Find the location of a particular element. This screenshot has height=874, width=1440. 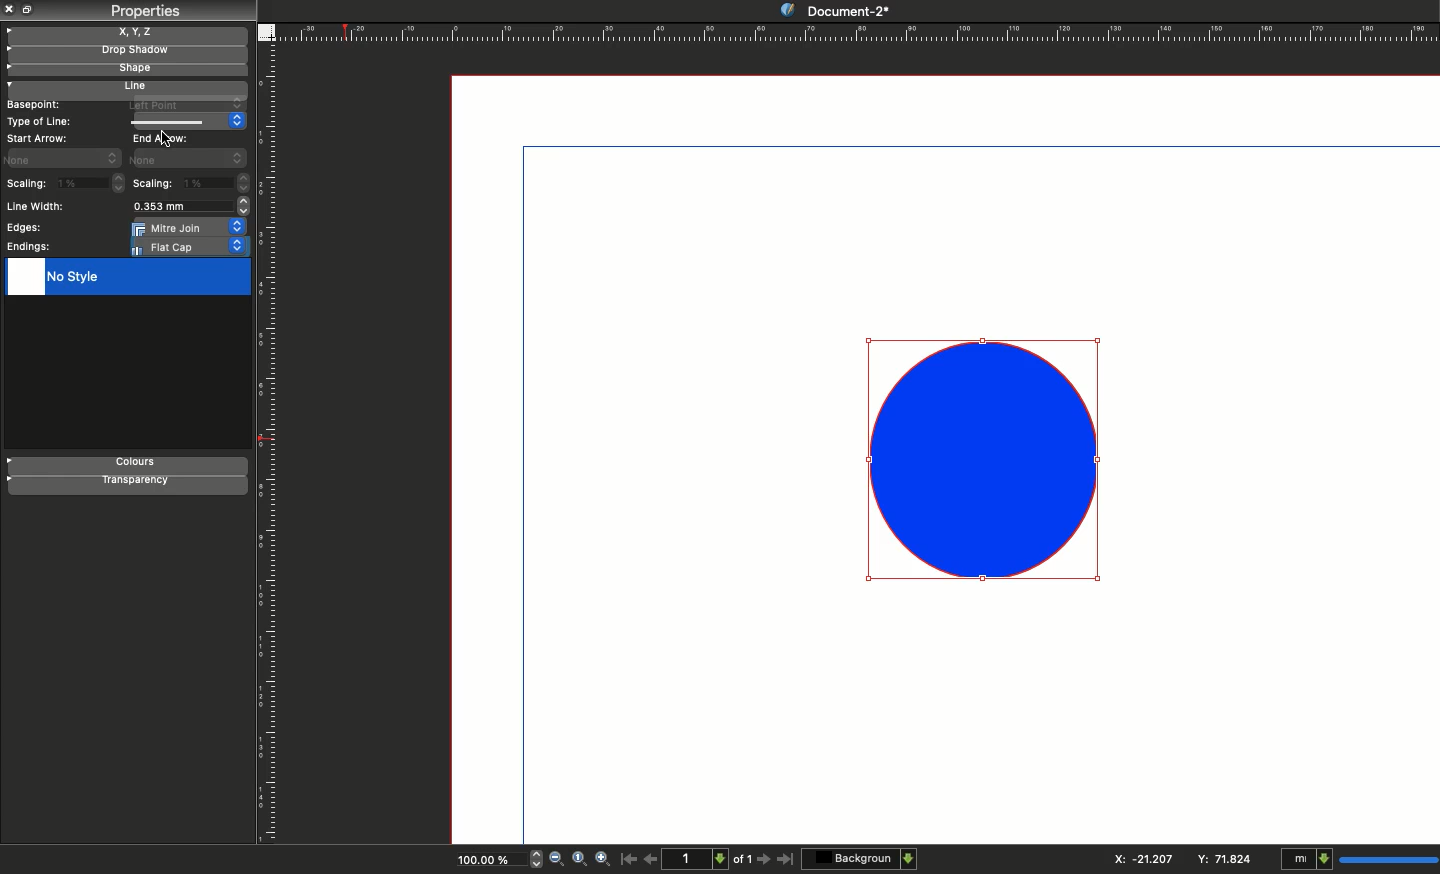

1 is located at coordinates (698, 858).